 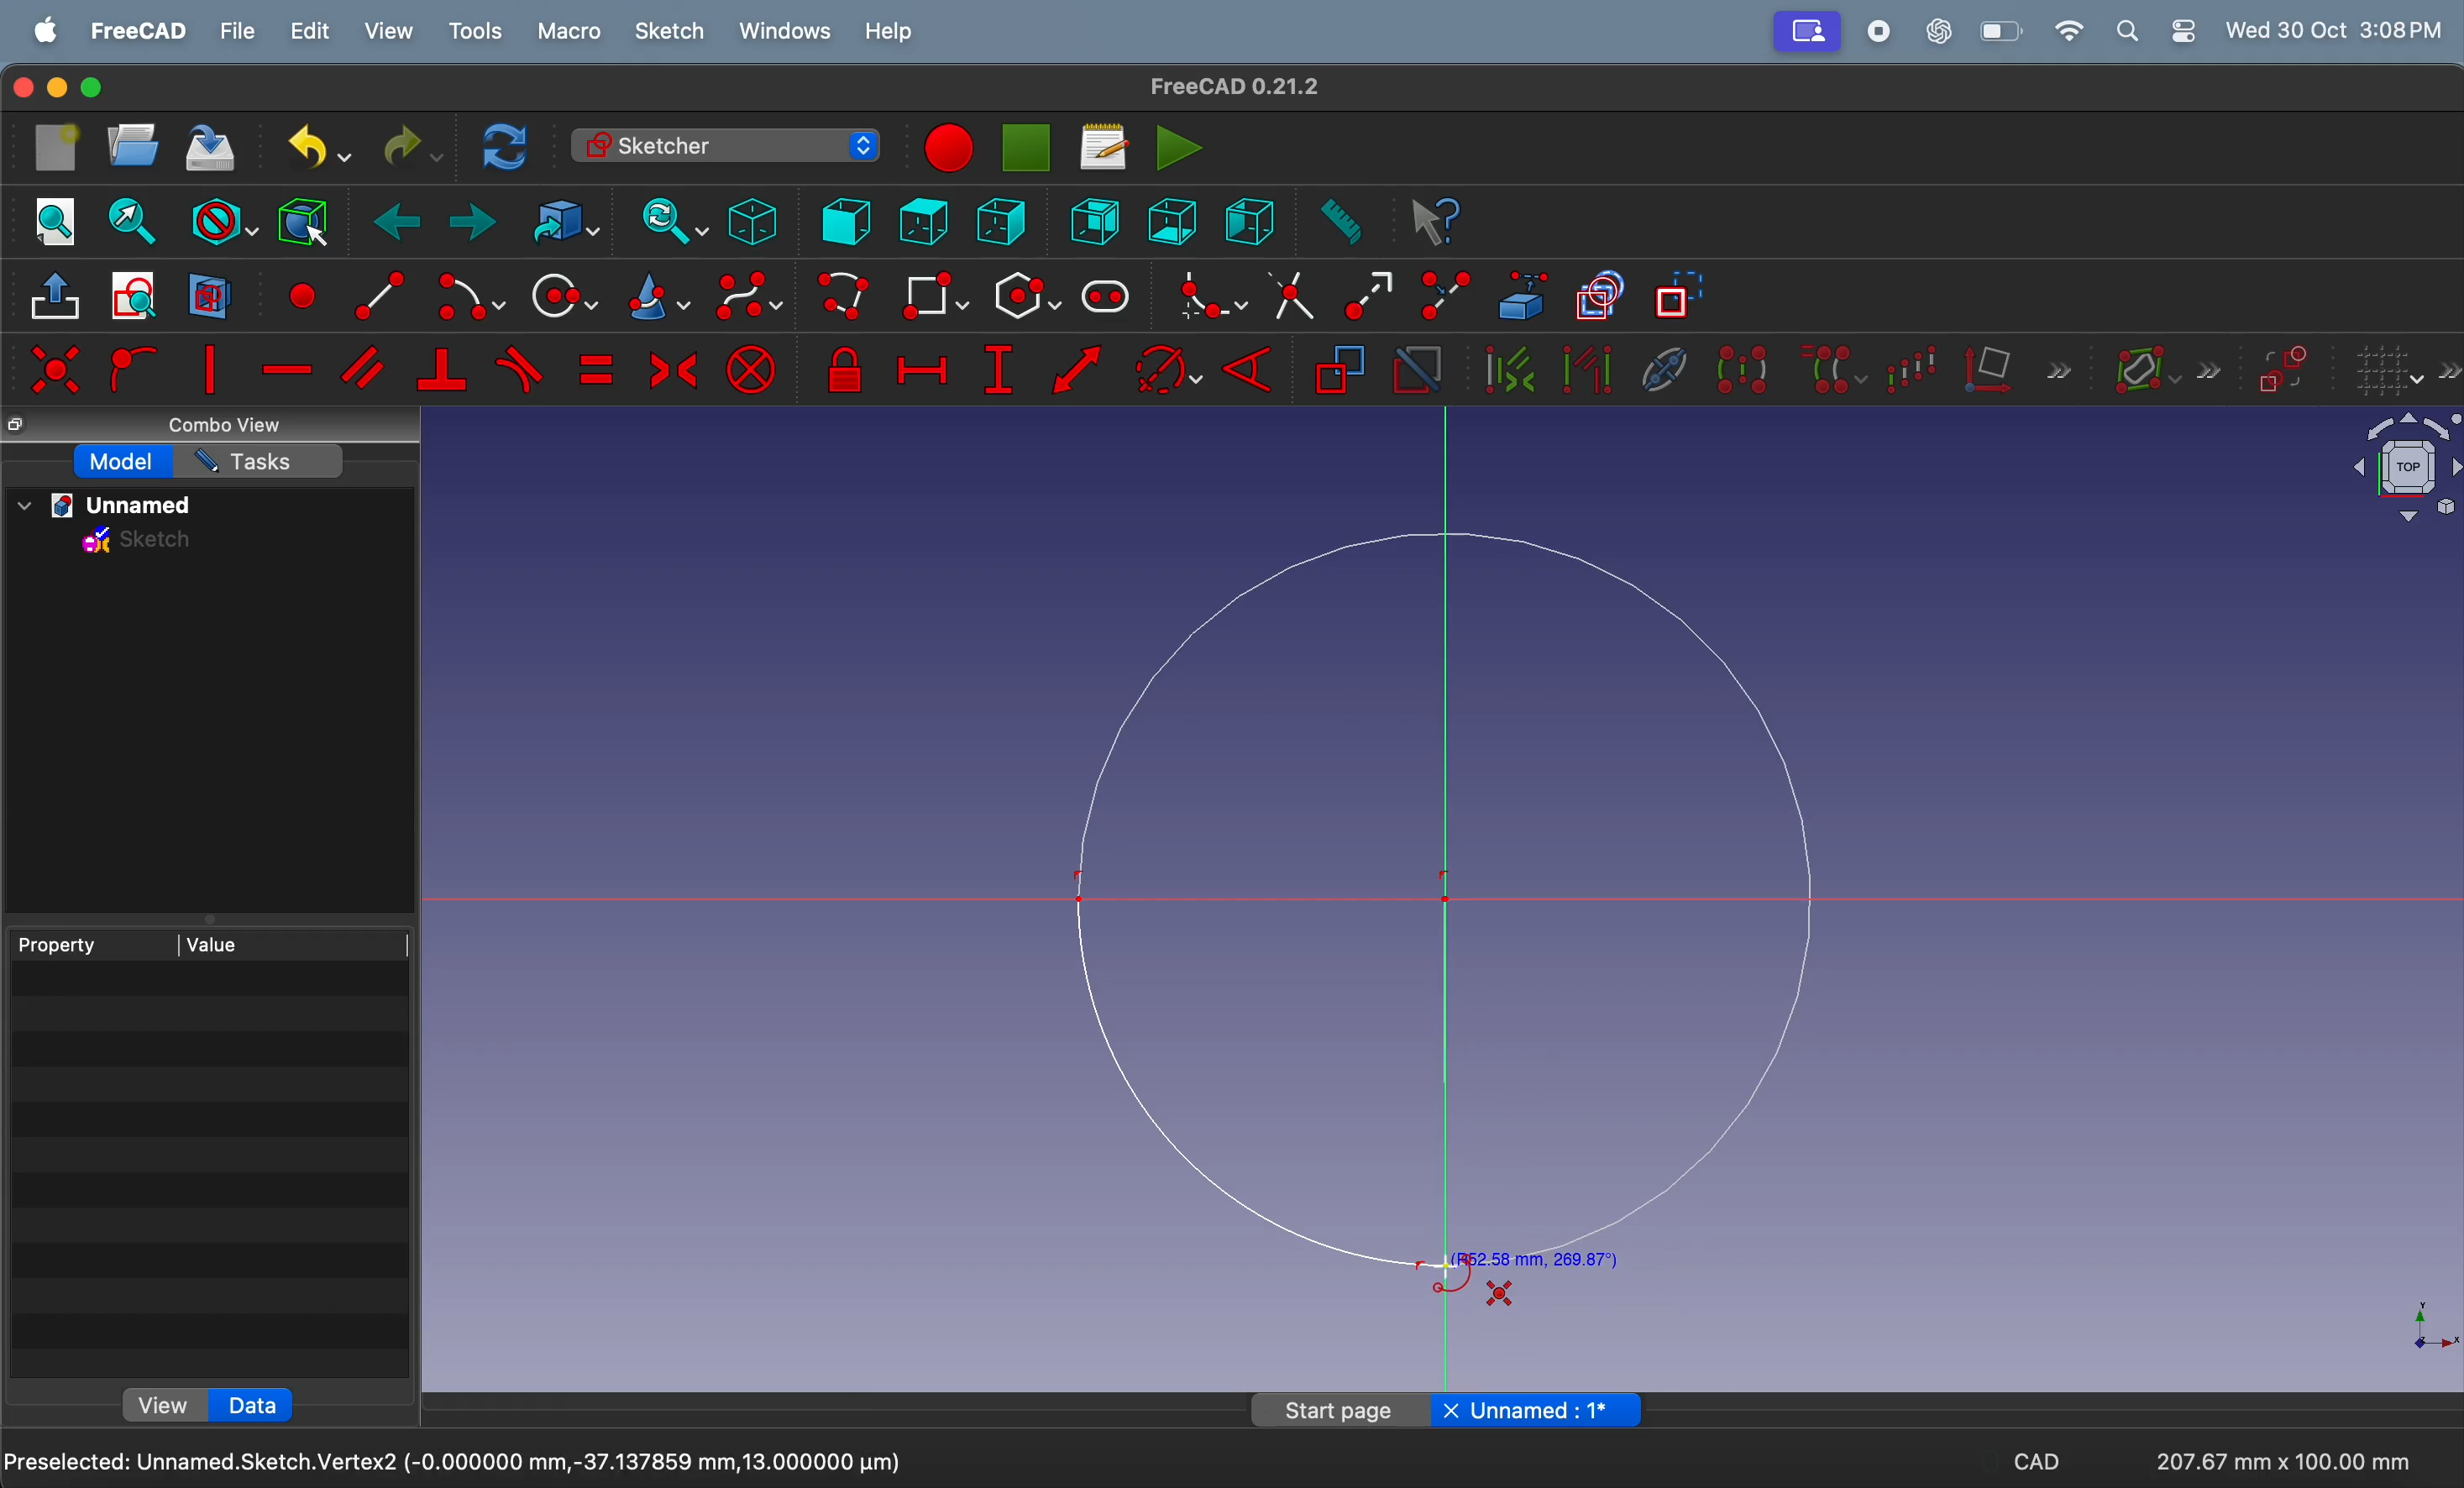 What do you see at coordinates (441, 371) in the screenshot?
I see `constrain perpendicular` at bounding box center [441, 371].